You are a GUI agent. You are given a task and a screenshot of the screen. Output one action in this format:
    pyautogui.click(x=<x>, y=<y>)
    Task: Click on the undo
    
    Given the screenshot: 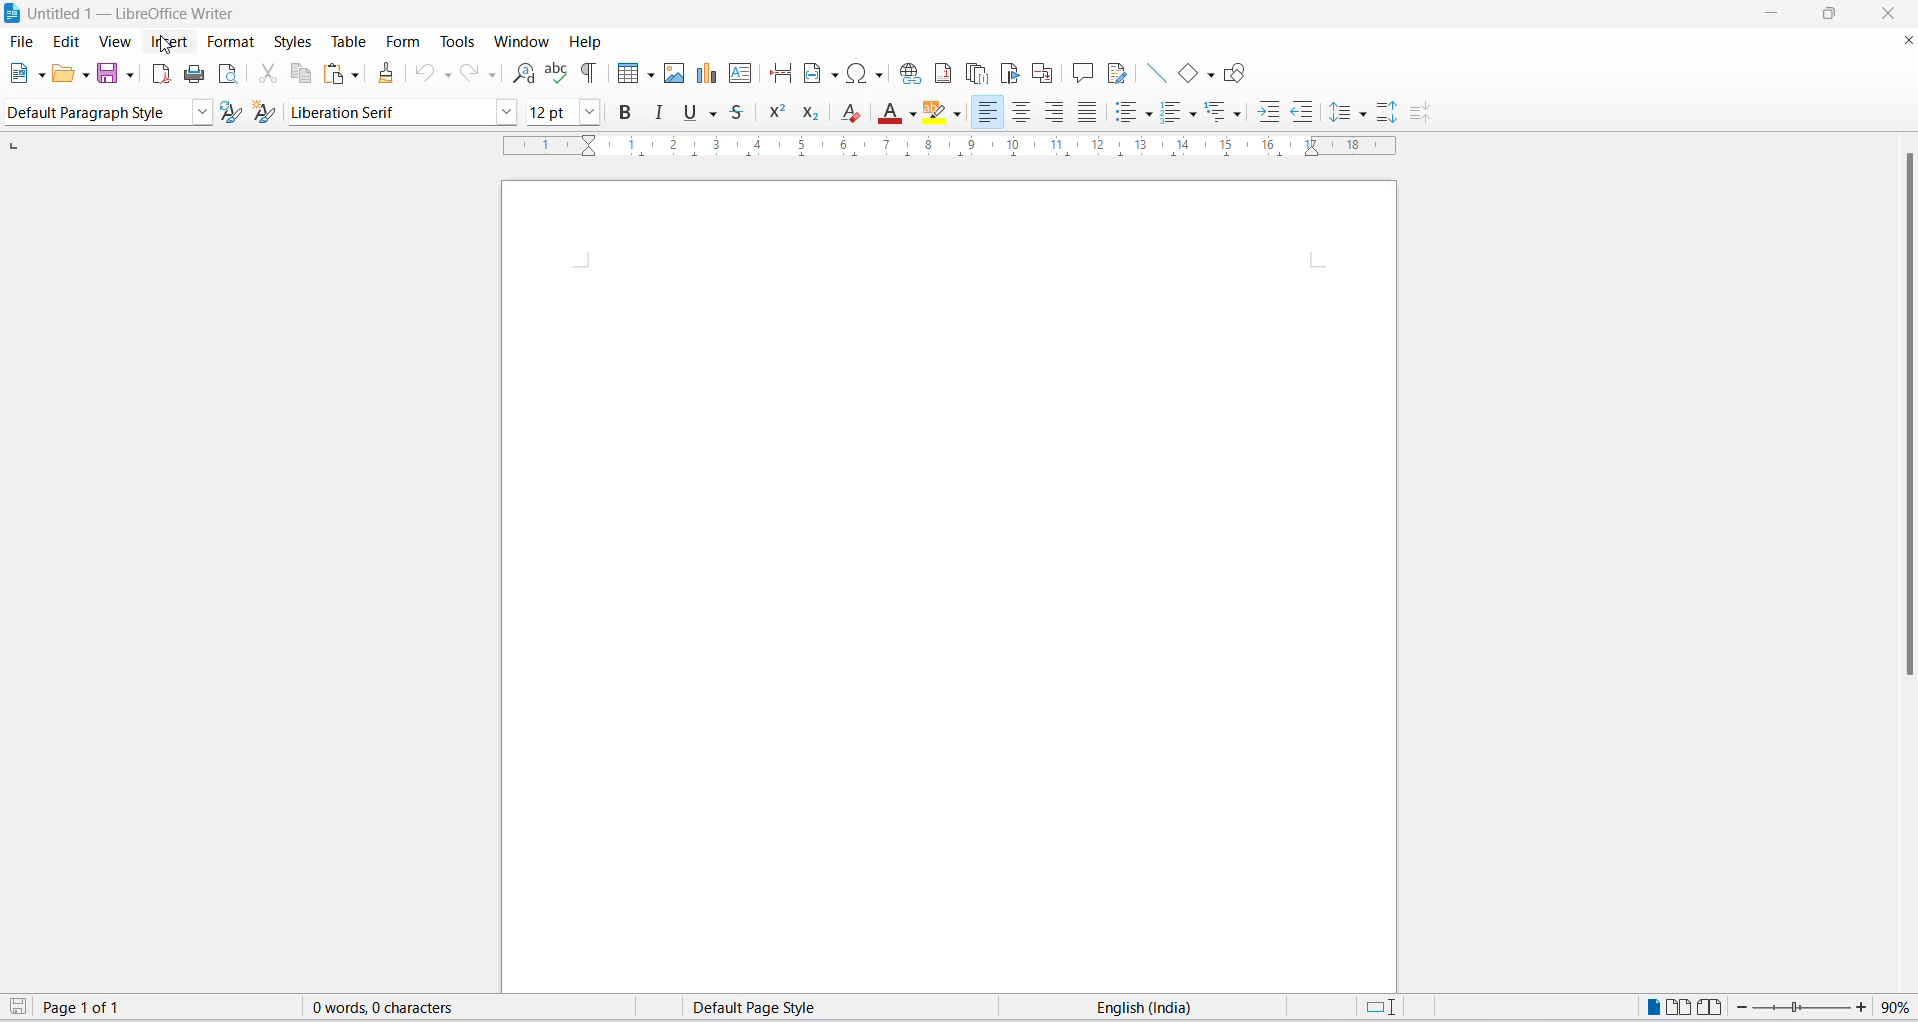 What is the action you would take?
    pyautogui.click(x=427, y=74)
    